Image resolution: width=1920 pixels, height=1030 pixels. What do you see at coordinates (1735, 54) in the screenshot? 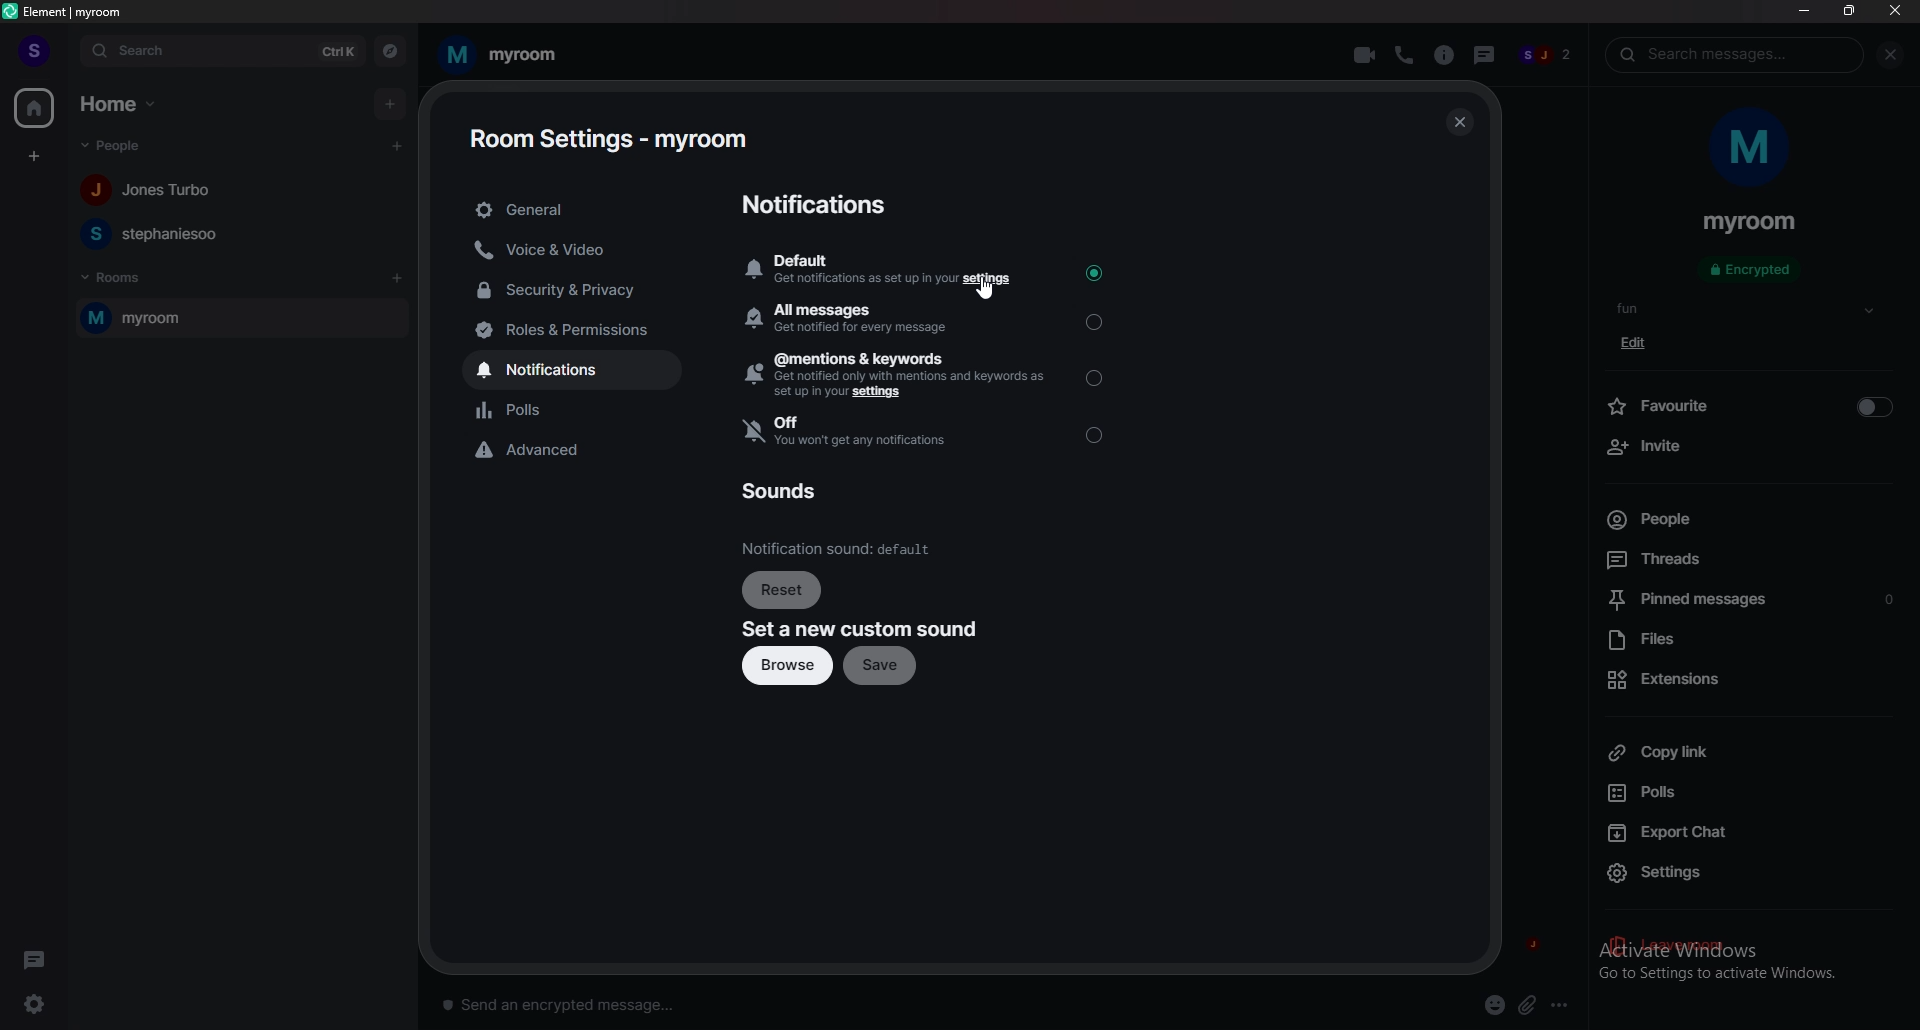
I see `search messages` at bounding box center [1735, 54].